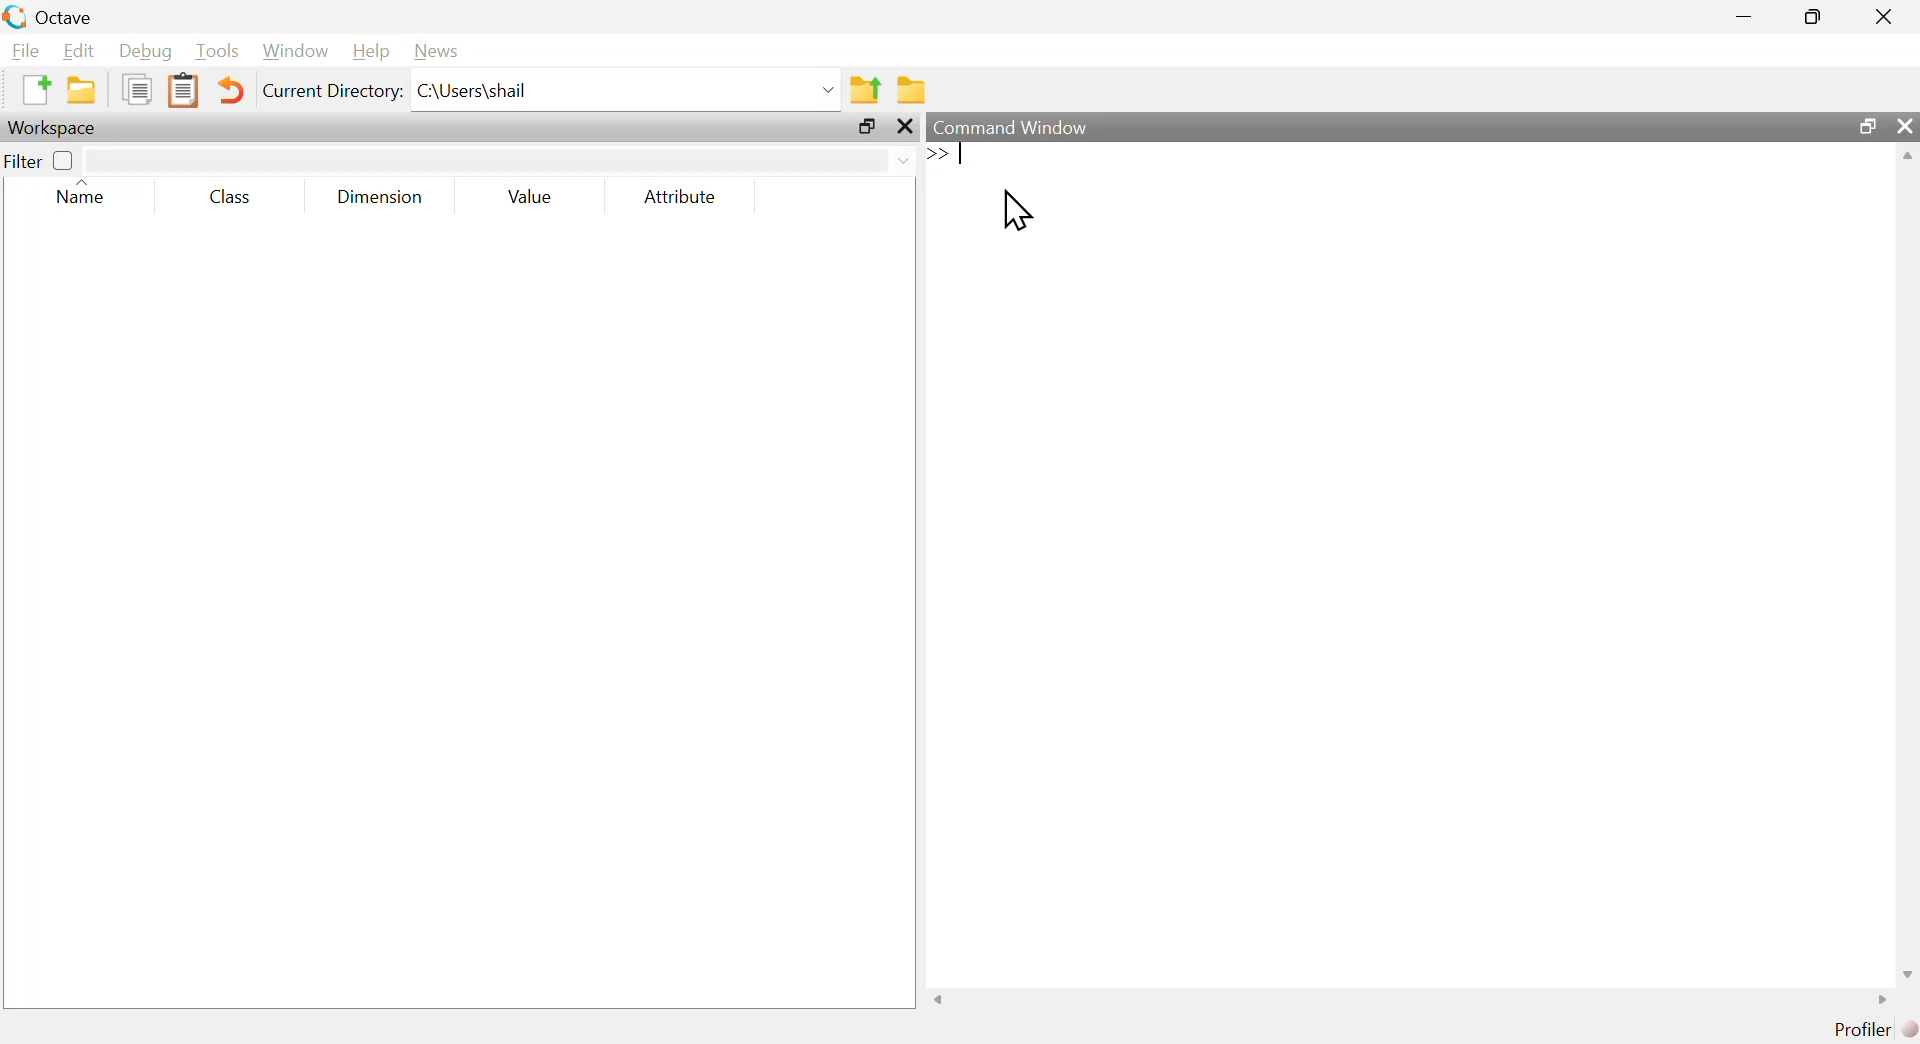  Describe the element at coordinates (27, 165) in the screenshot. I see `Filter` at that location.